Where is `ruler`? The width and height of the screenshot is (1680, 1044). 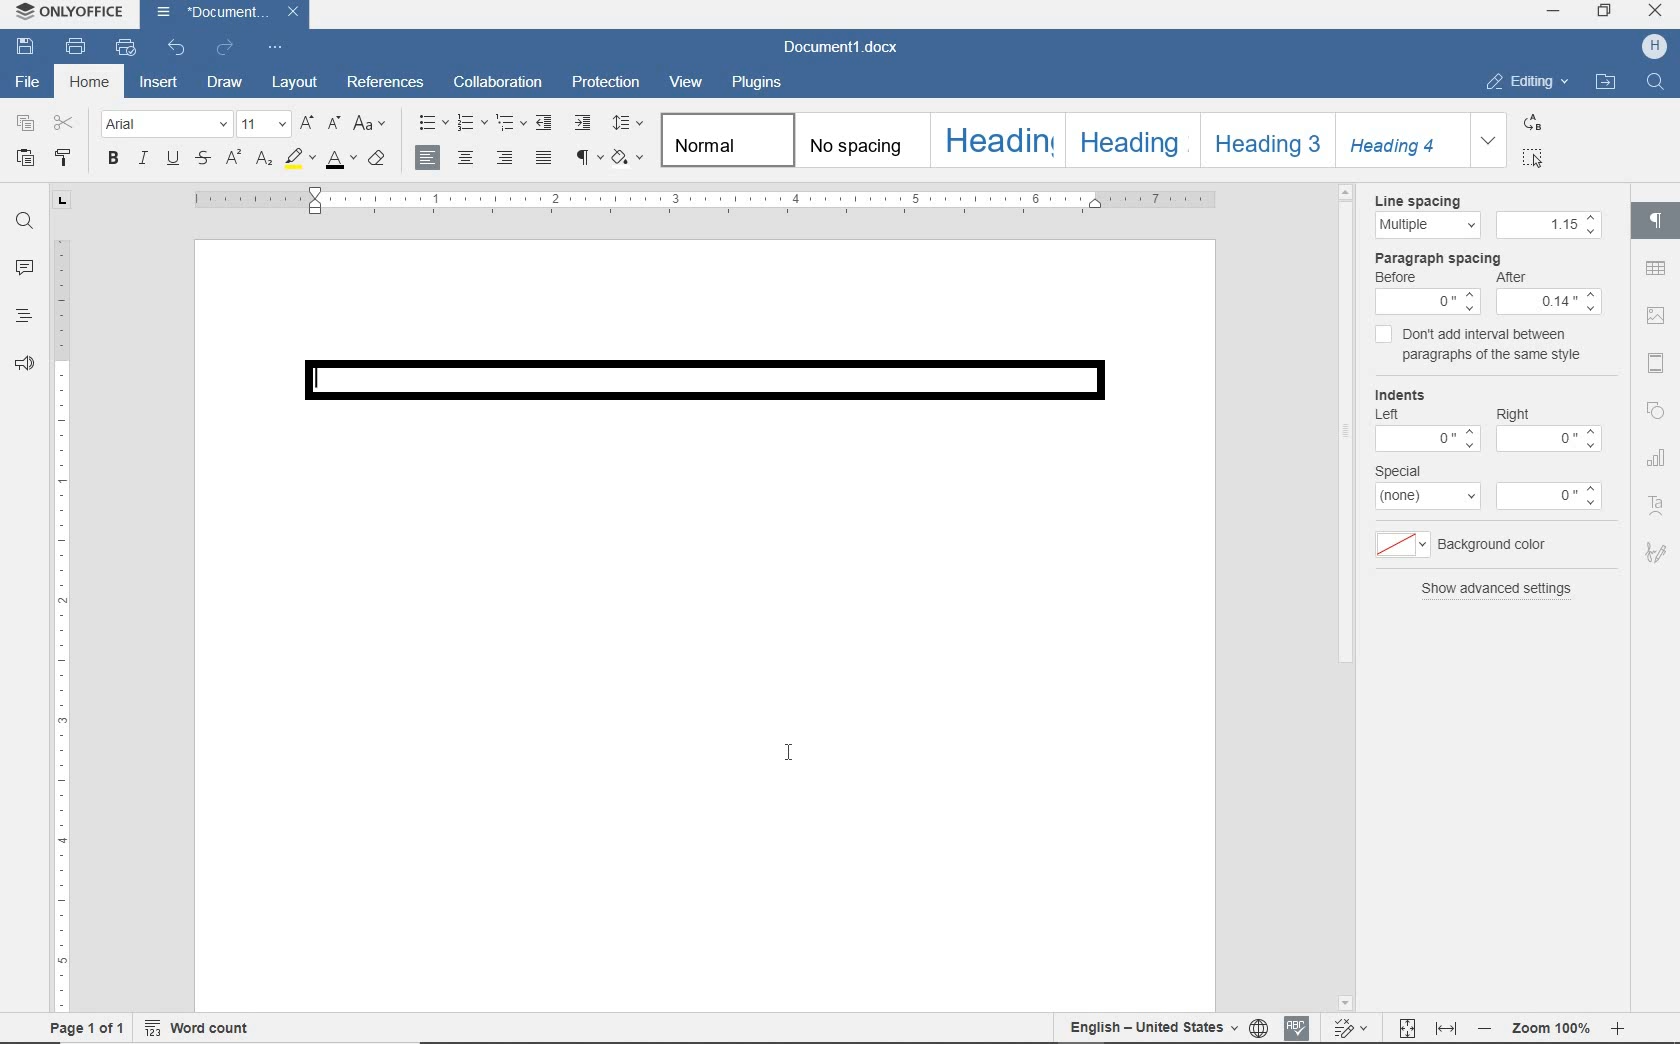
ruler is located at coordinates (62, 603).